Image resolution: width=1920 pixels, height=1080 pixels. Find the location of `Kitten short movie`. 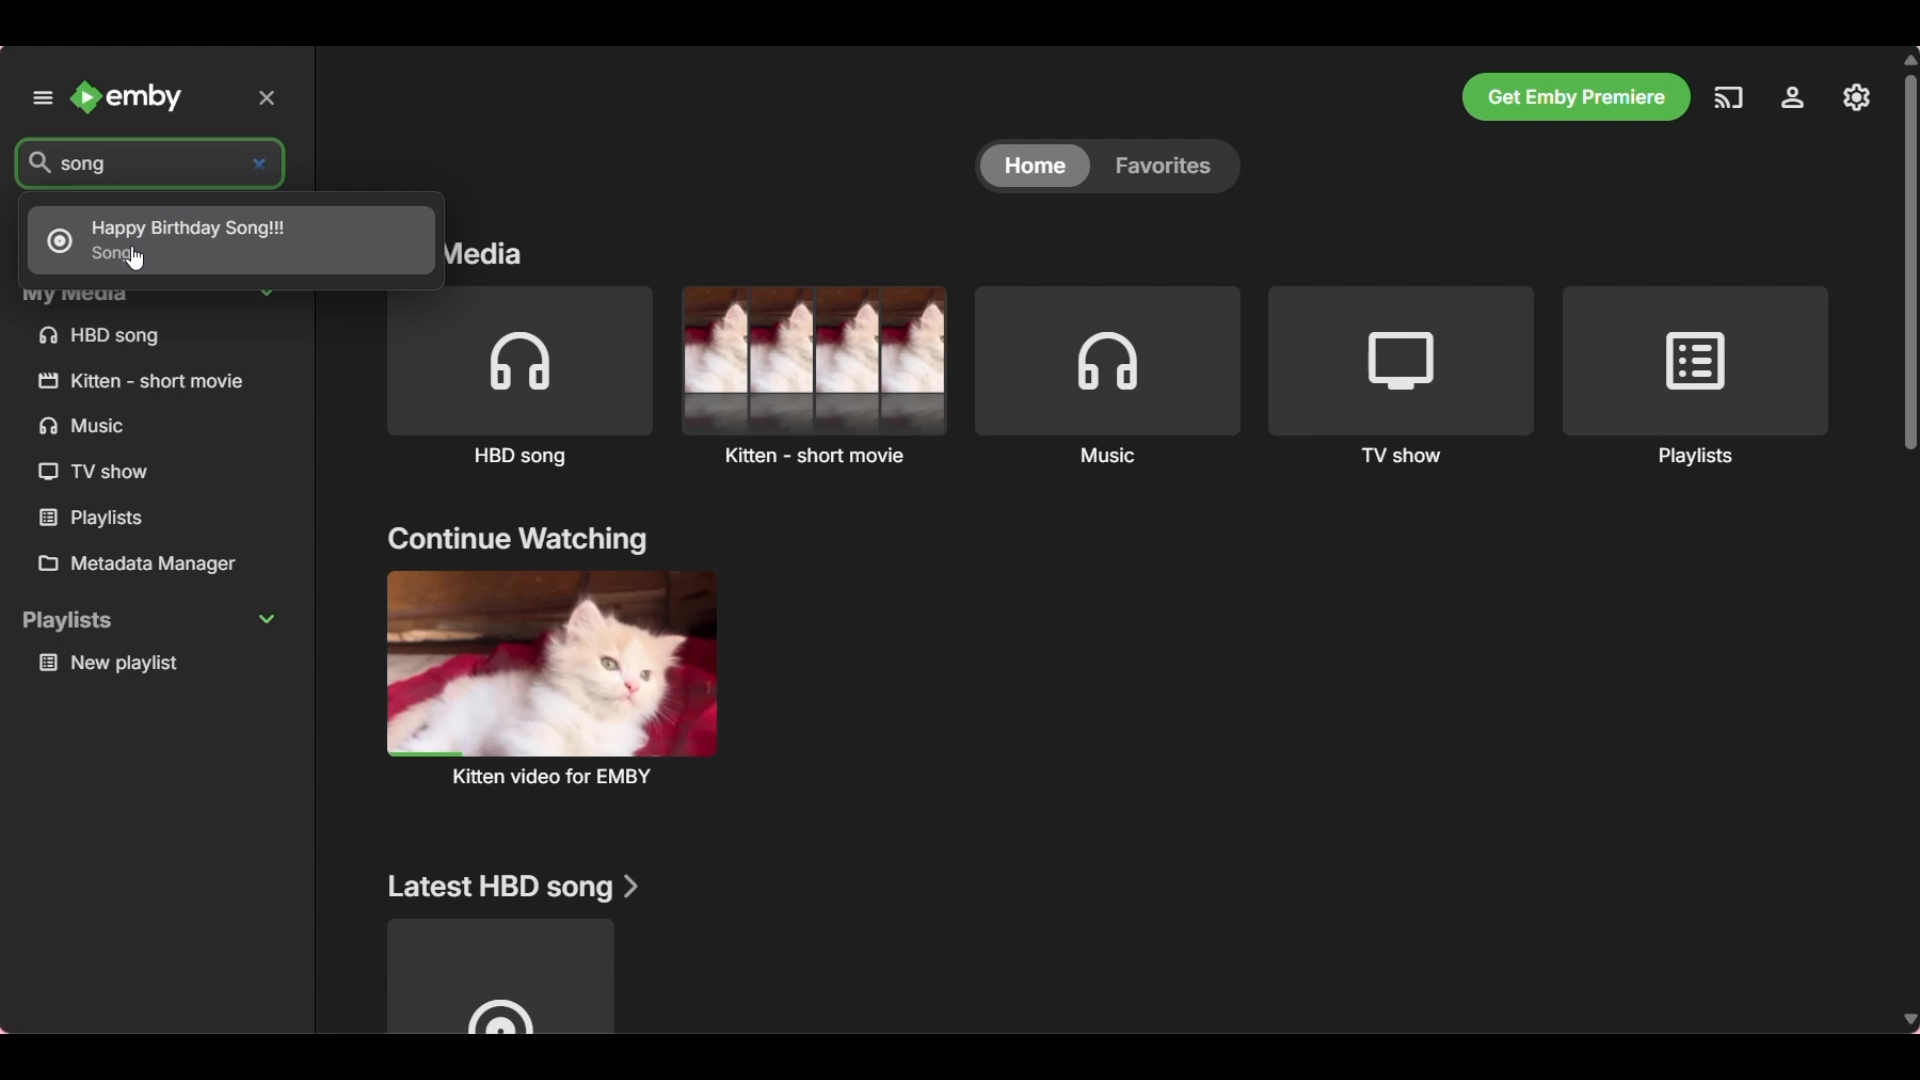

Kitten short movie is located at coordinates (813, 375).